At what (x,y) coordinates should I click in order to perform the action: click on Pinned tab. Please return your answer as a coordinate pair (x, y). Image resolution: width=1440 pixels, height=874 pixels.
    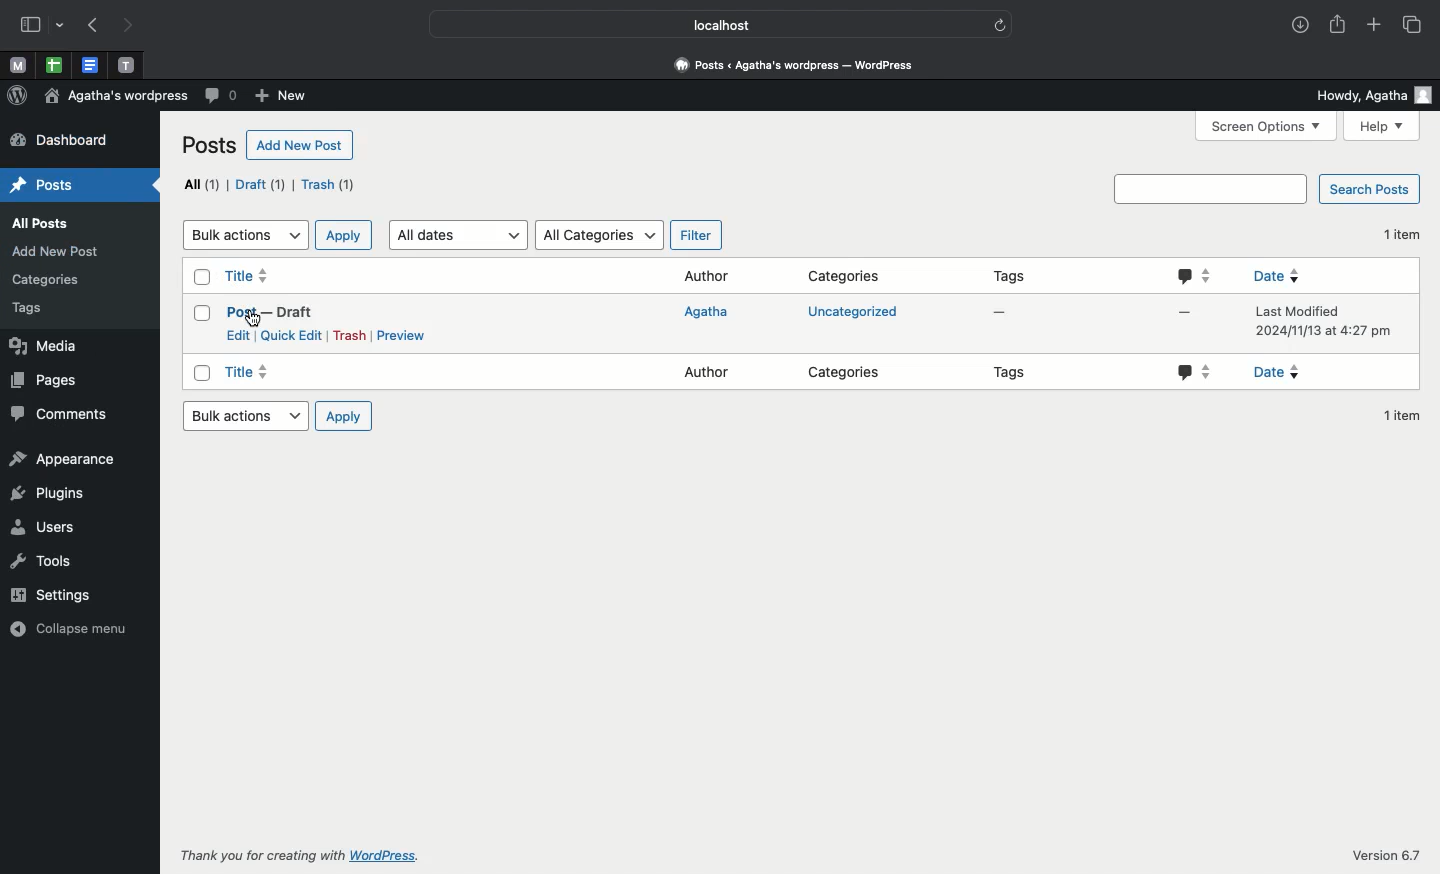
    Looking at the image, I should click on (126, 64).